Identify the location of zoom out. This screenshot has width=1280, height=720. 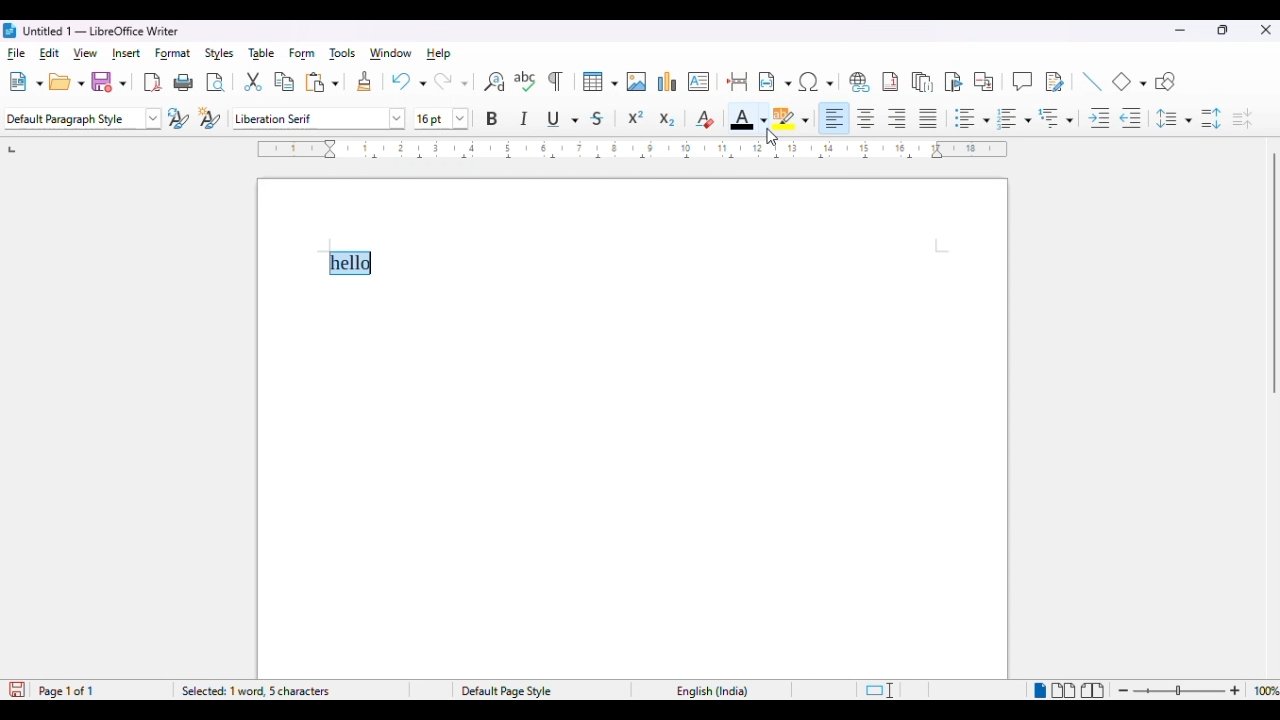
(1126, 691).